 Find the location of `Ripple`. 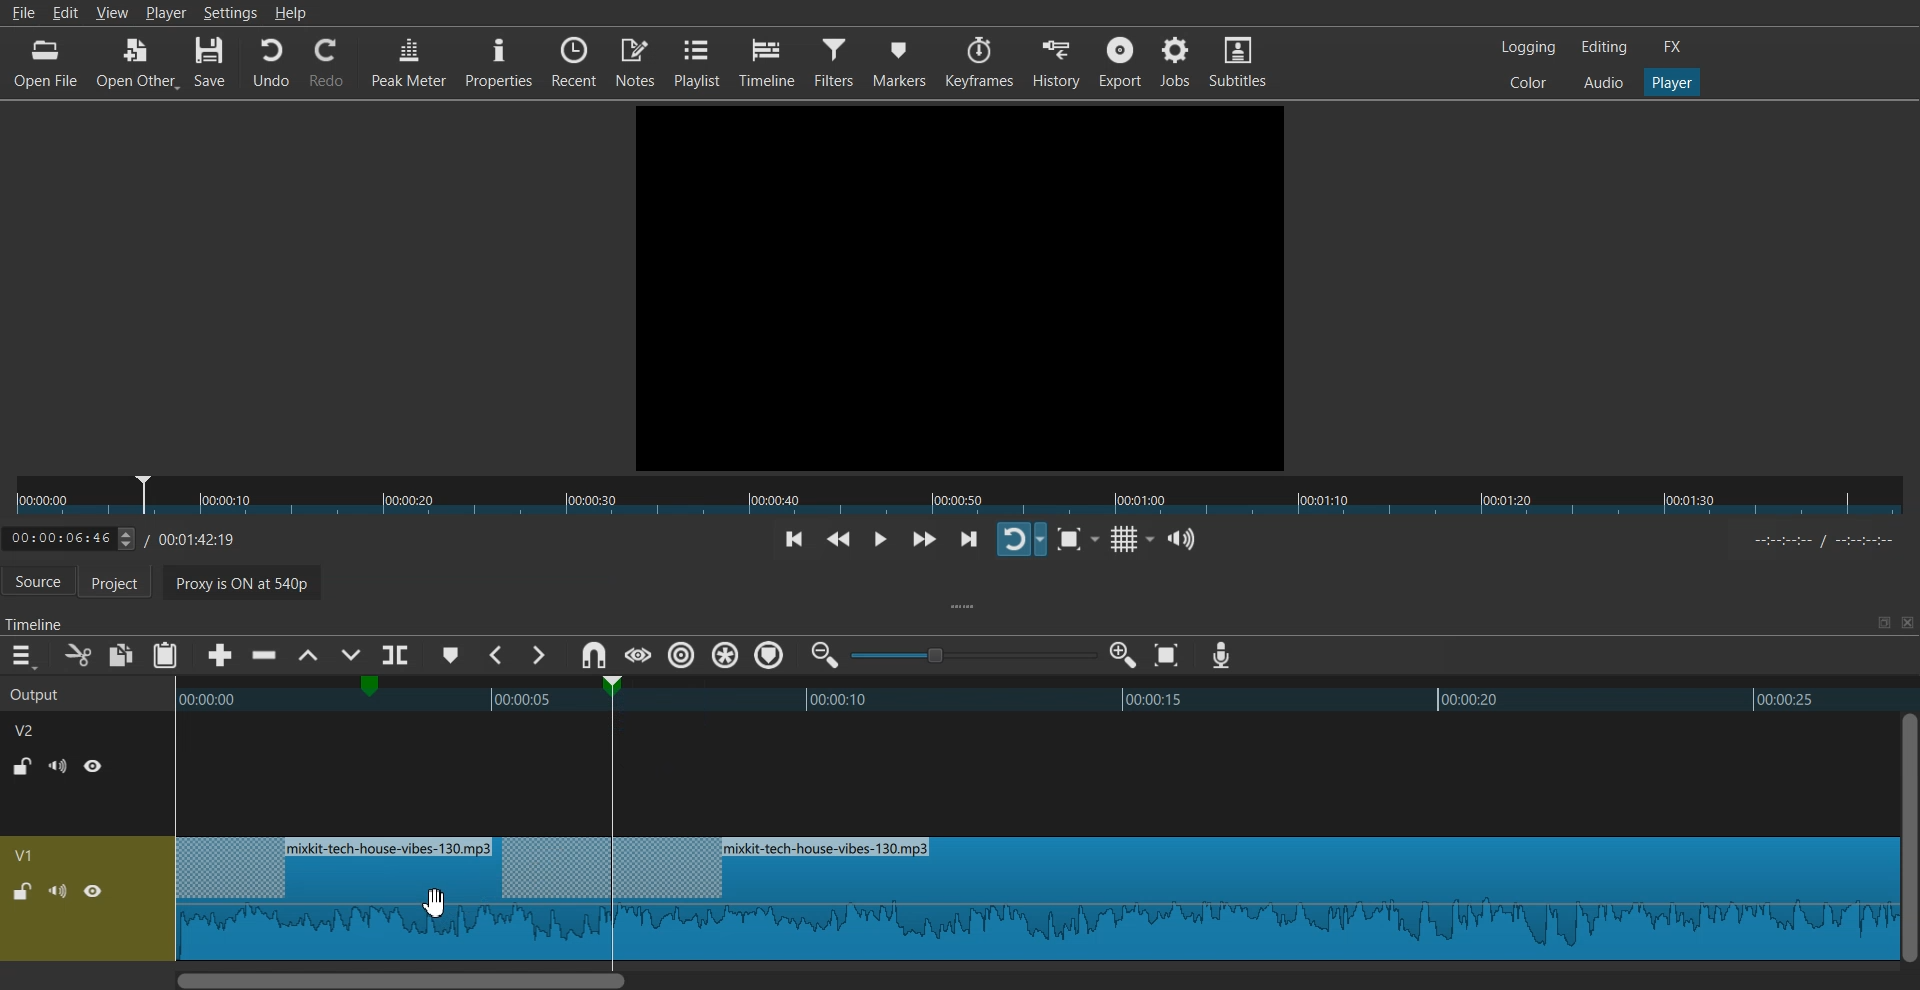

Ripple is located at coordinates (682, 655).